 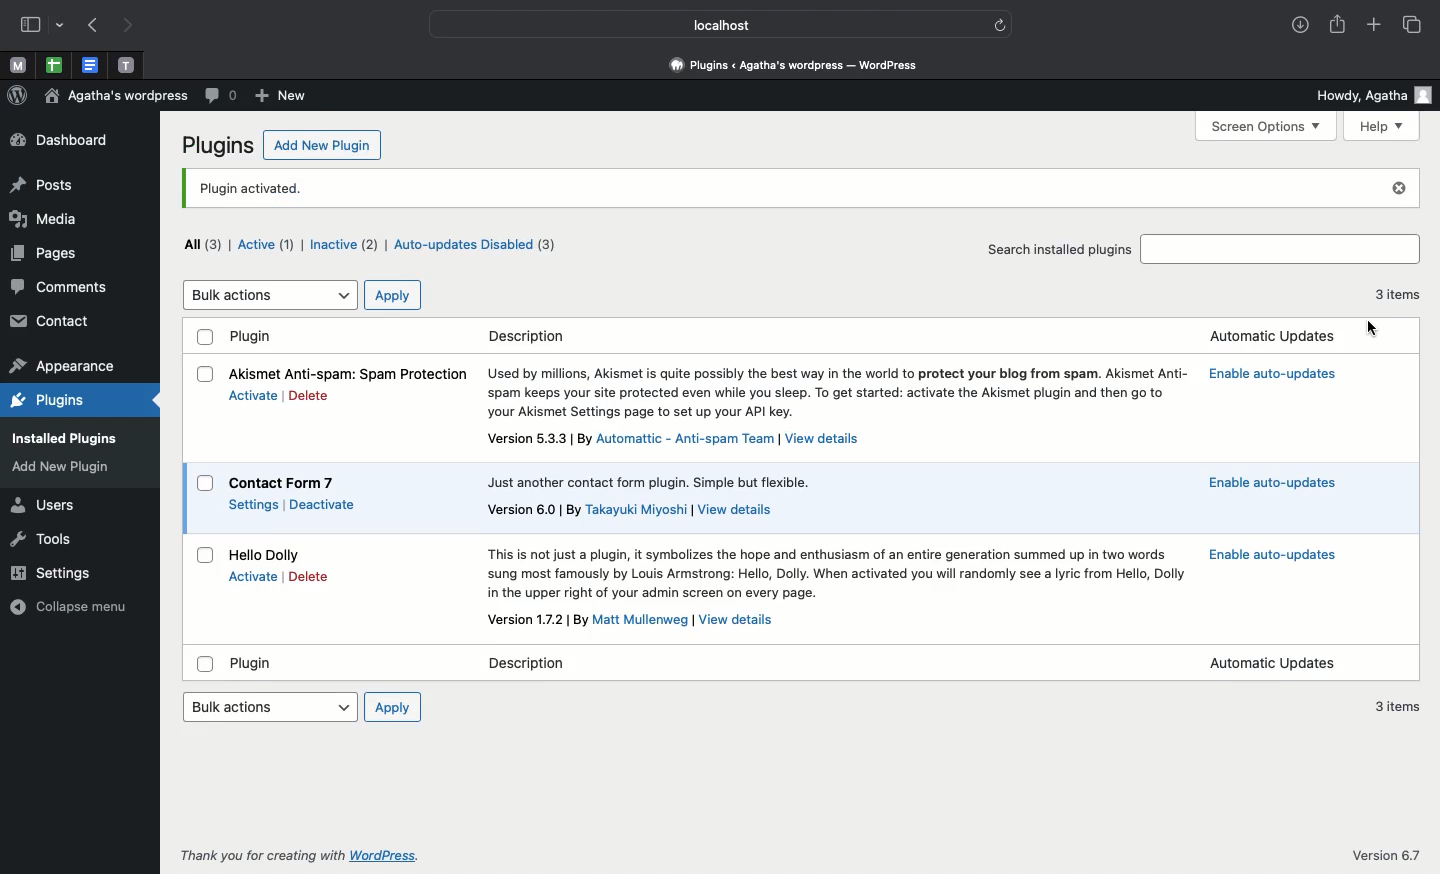 What do you see at coordinates (44, 253) in the screenshot?
I see `pages` at bounding box center [44, 253].